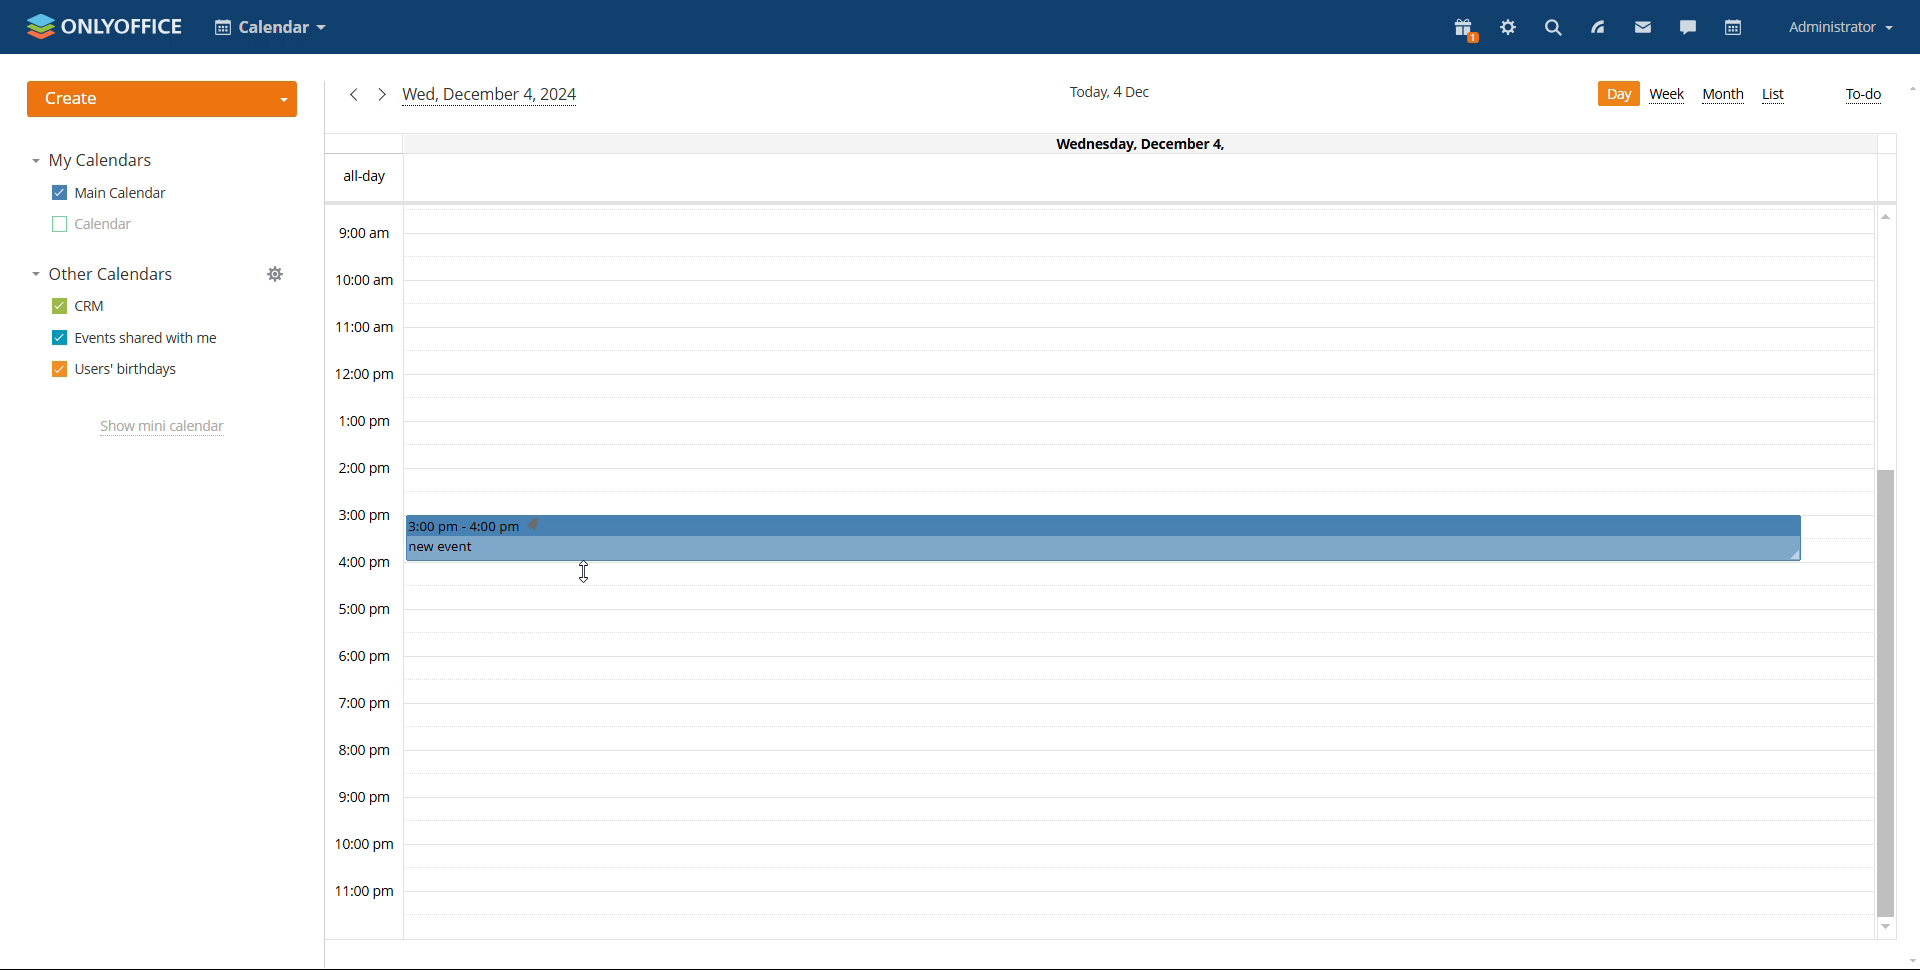 Image resolution: width=1920 pixels, height=970 pixels. Describe the element at coordinates (352, 95) in the screenshot. I see `yesterday` at that location.